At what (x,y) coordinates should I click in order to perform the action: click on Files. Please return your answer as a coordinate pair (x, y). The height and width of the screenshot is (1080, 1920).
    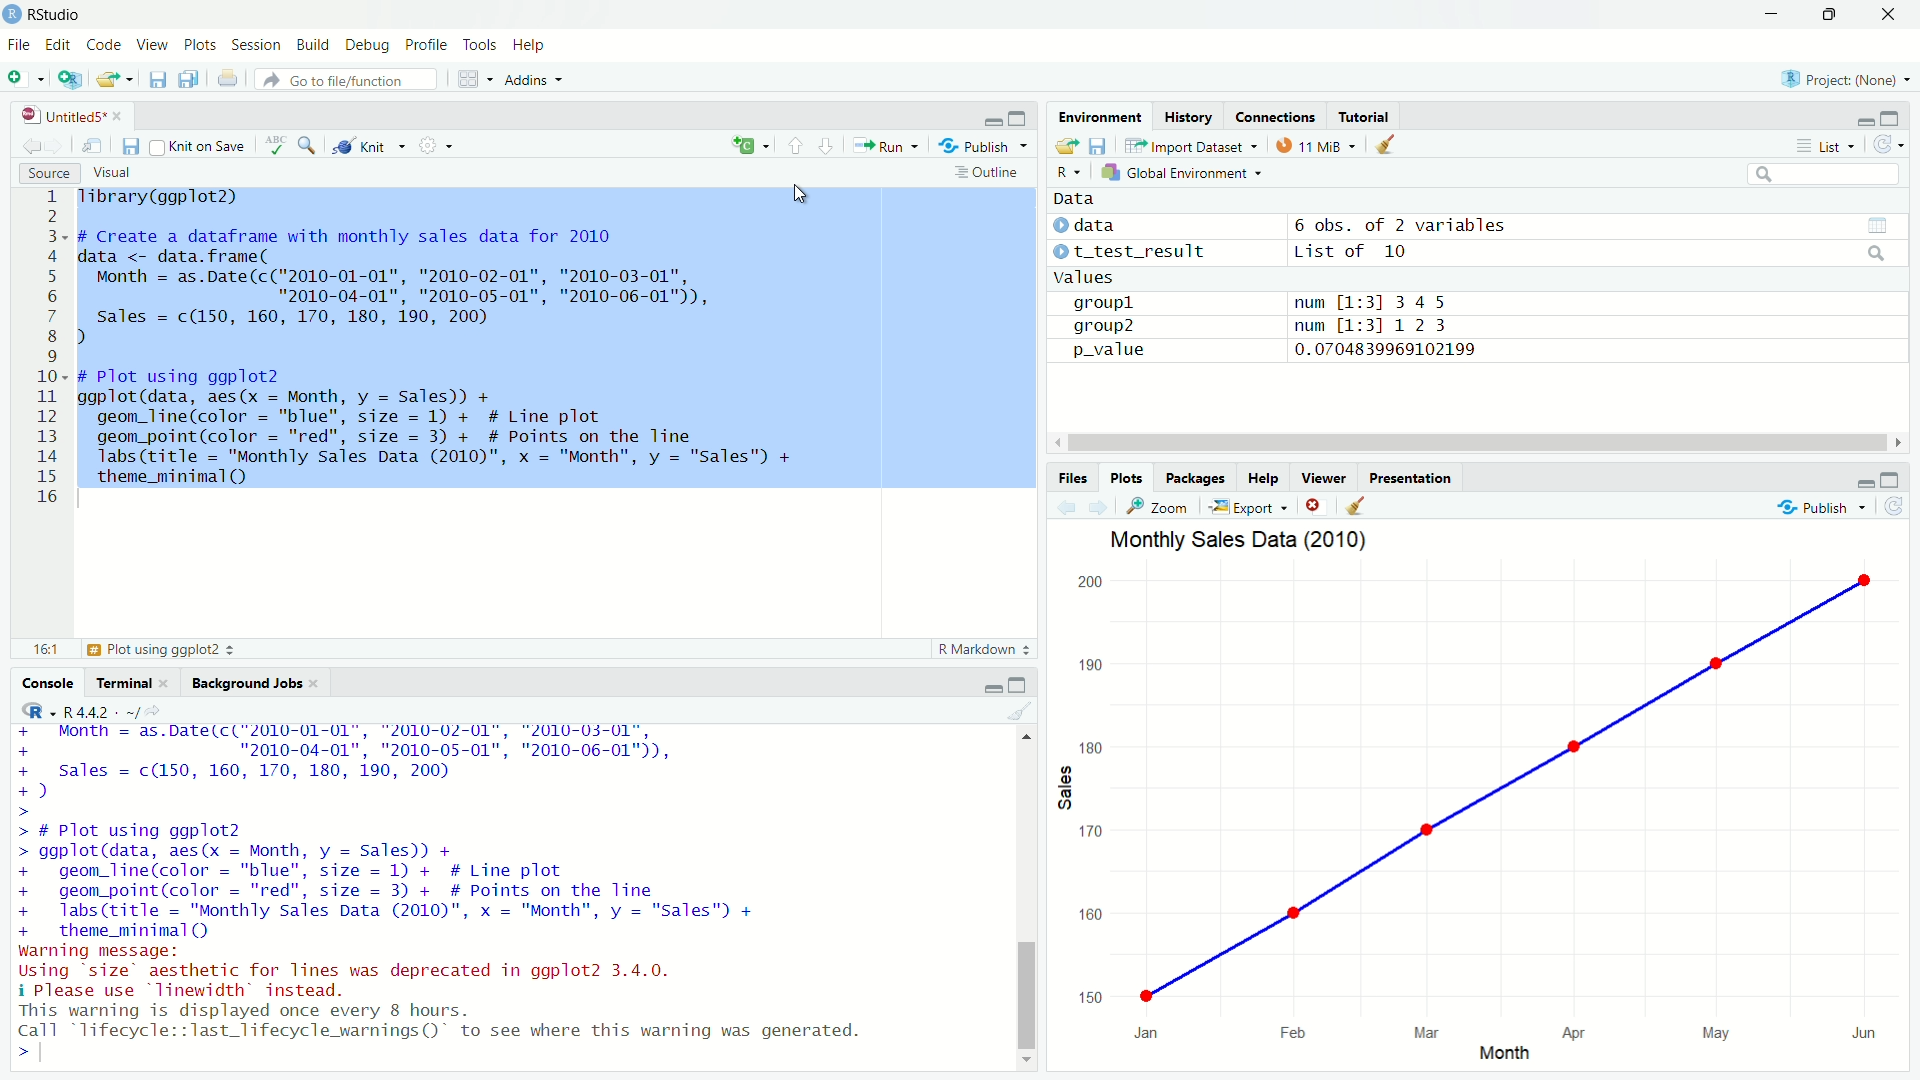
    Looking at the image, I should click on (1067, 478).